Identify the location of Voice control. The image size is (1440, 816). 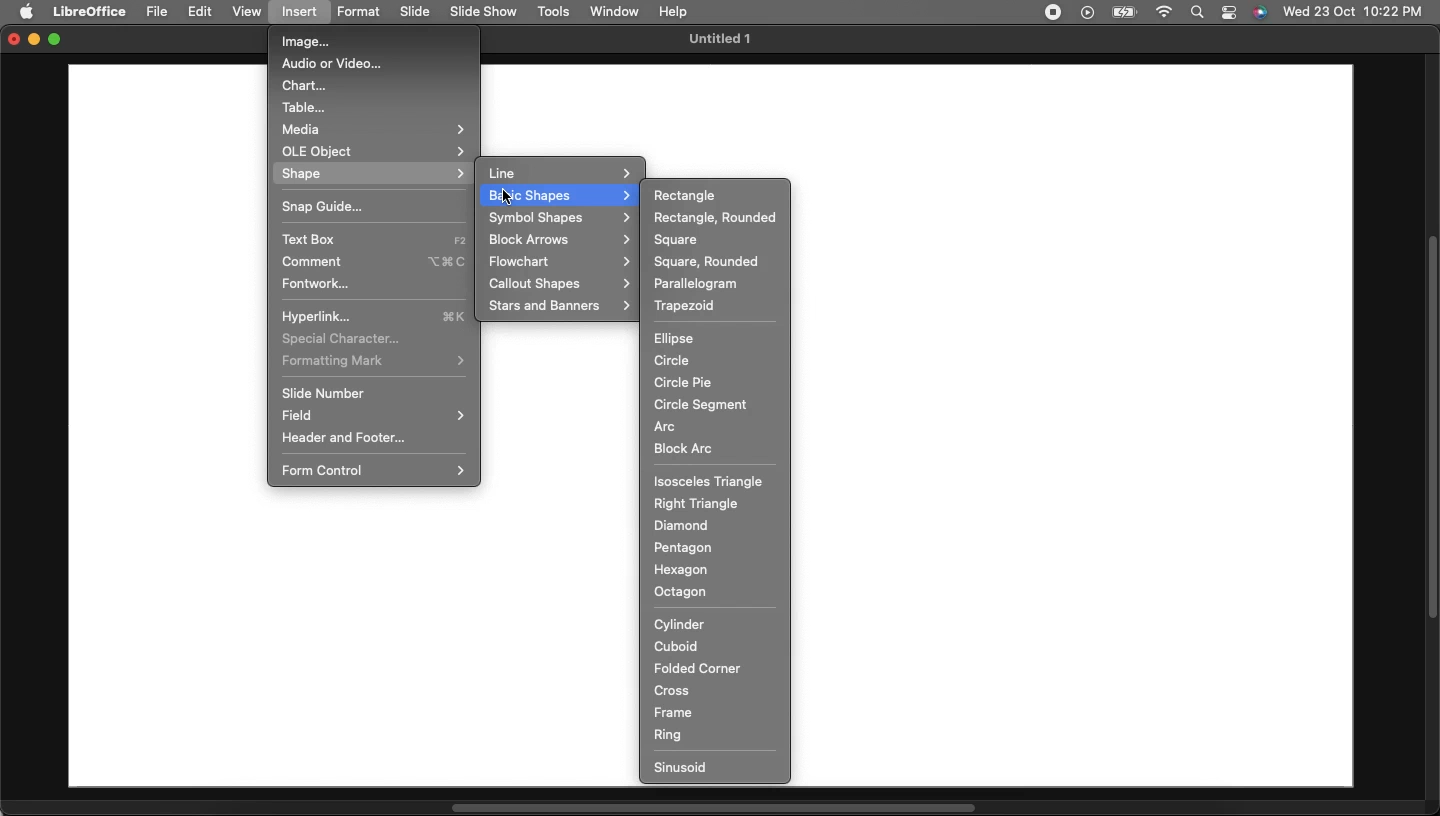
(1259, 13).